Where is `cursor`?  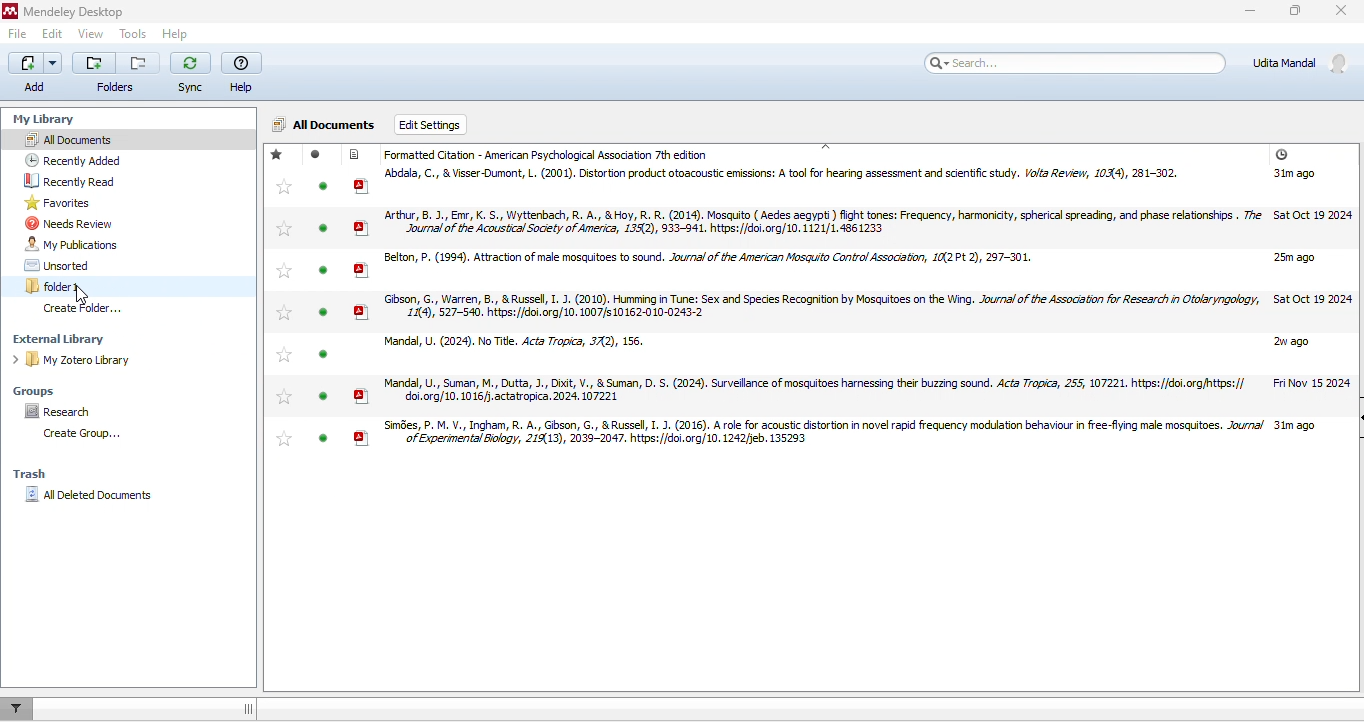
cursor is located at coordinates (84, 295).